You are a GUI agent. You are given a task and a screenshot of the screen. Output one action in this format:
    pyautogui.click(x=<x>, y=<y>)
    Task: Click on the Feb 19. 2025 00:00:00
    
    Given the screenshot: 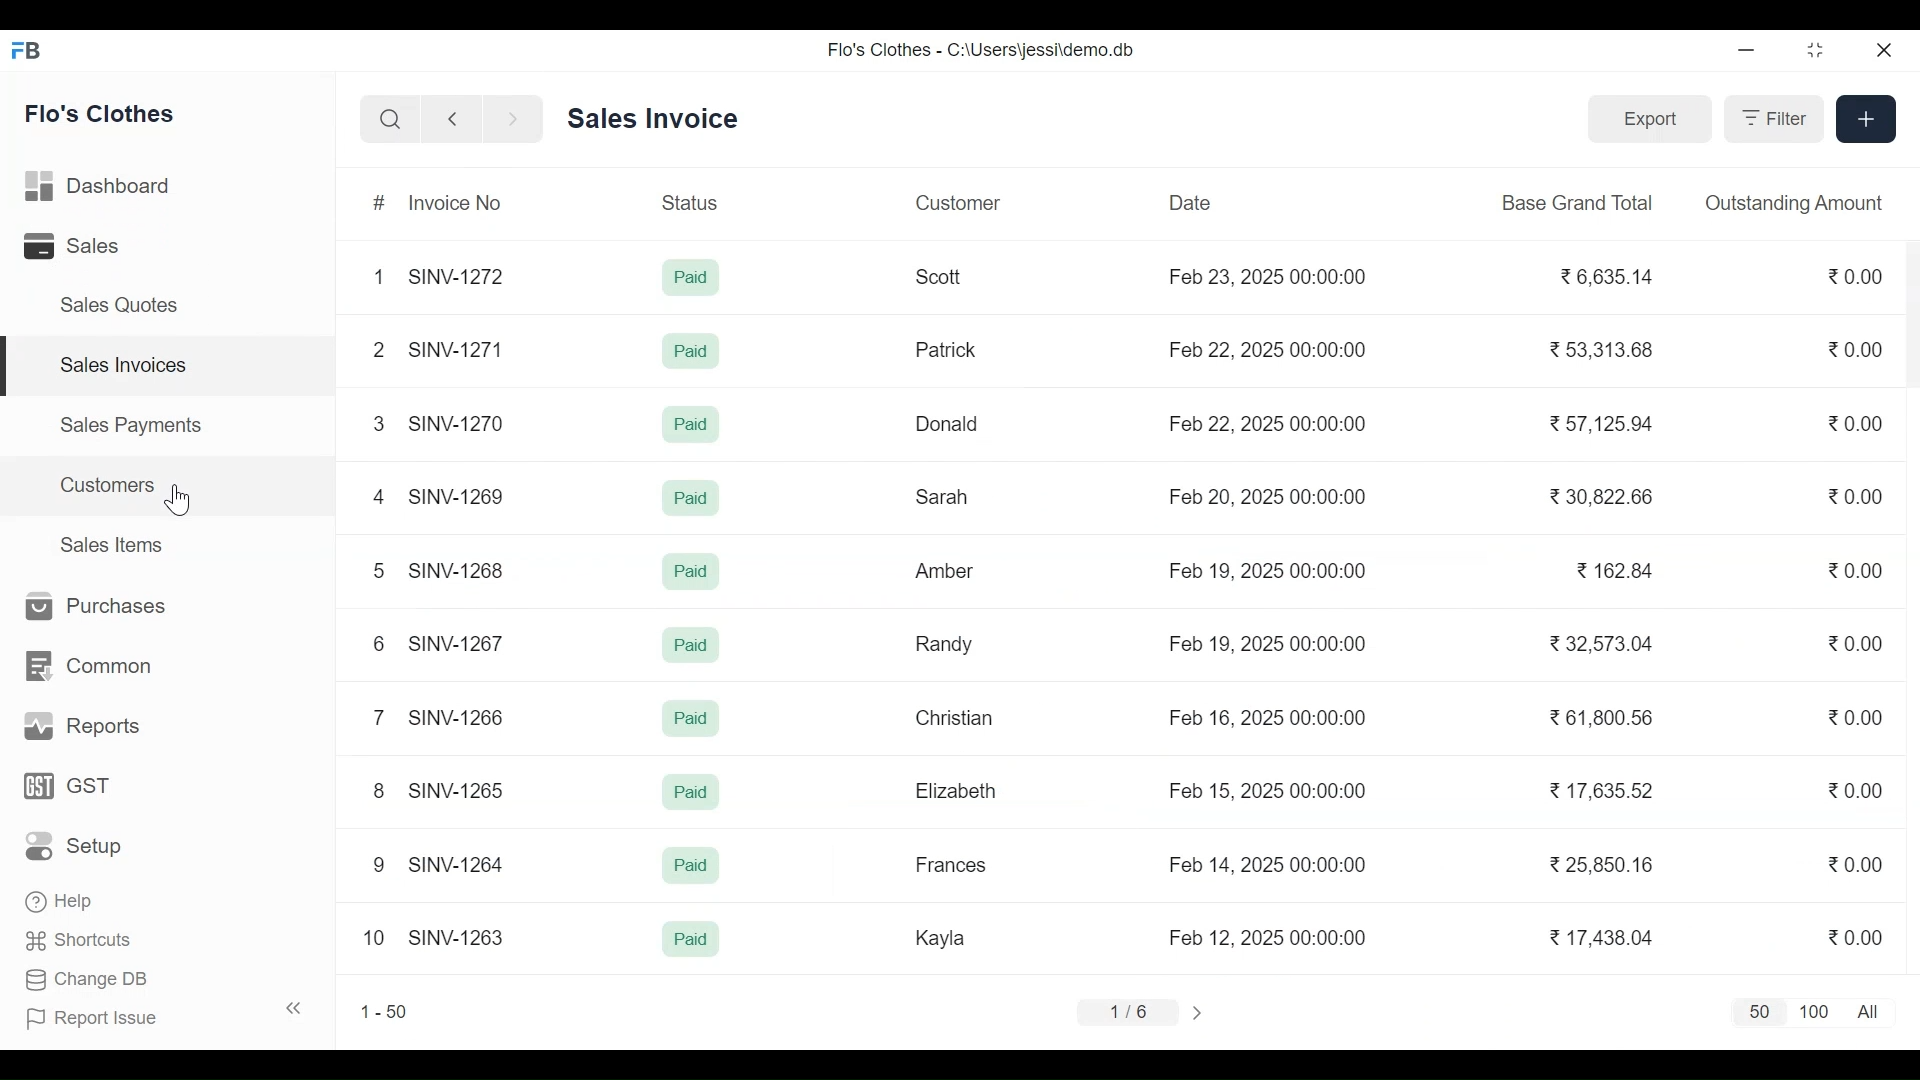 What is the action you would take?
    pyautogui.click(x=1273, y=571)
    